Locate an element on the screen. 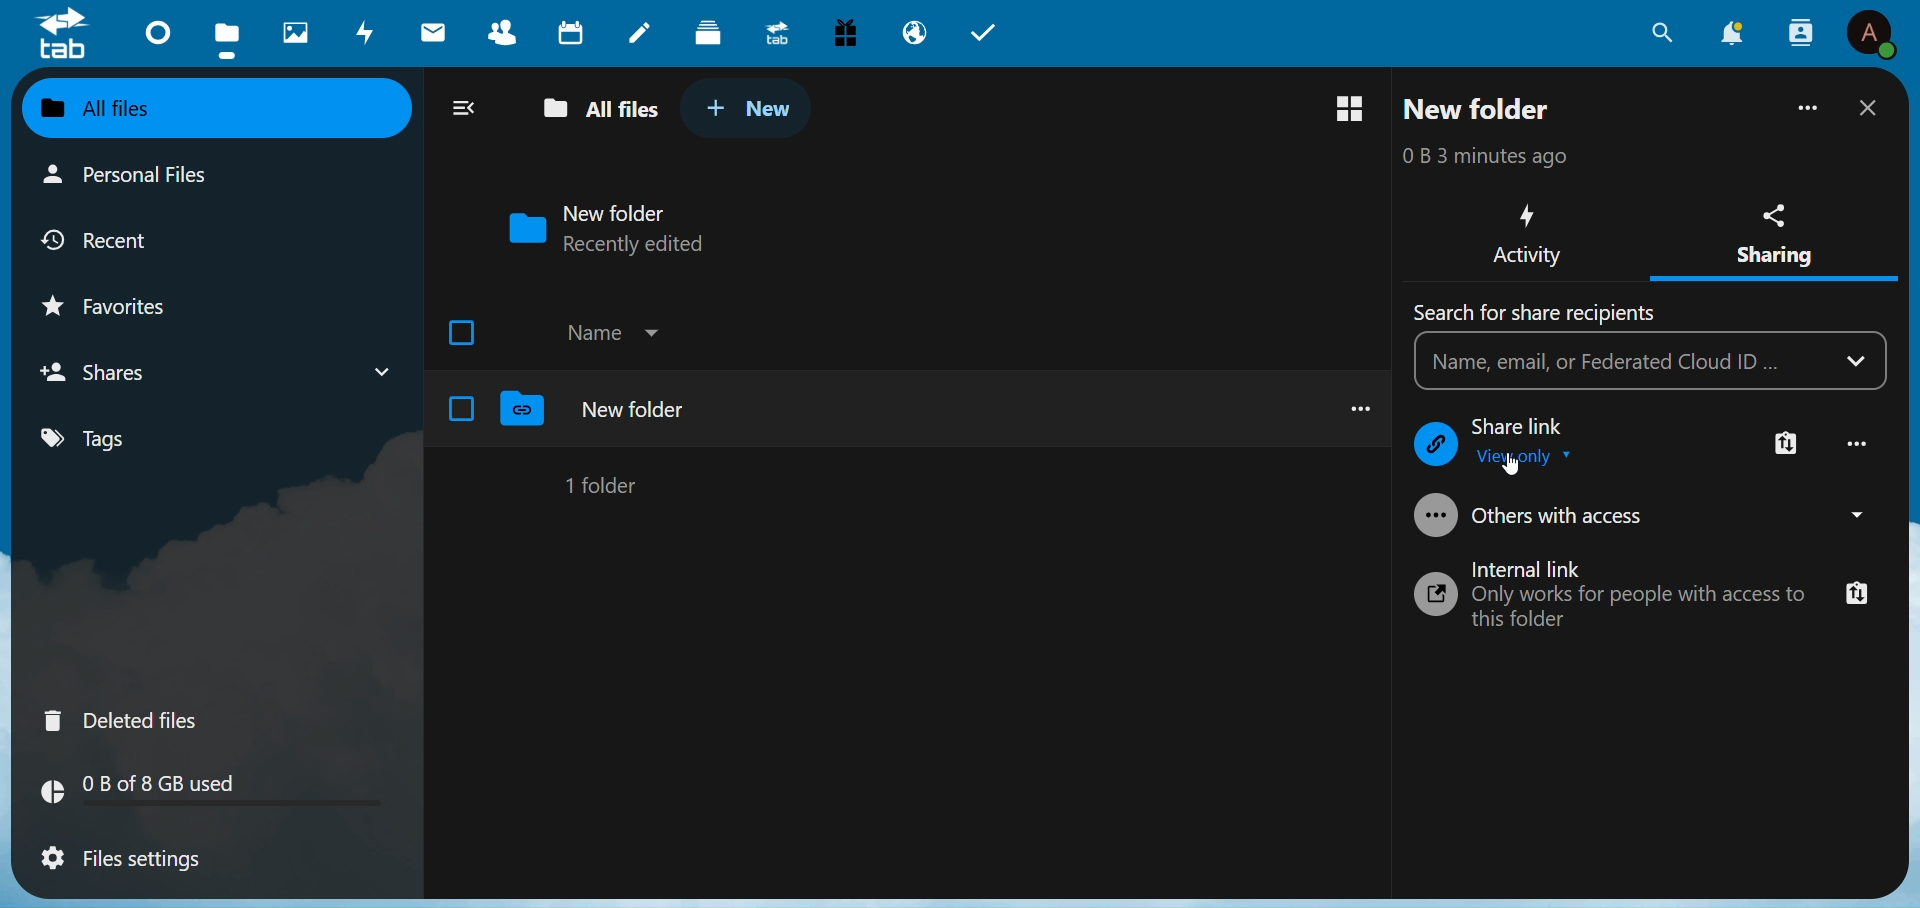 Image resolution: width=1920 pixels, height=908 pixels. View Only is located at coordinates (1534, 458).